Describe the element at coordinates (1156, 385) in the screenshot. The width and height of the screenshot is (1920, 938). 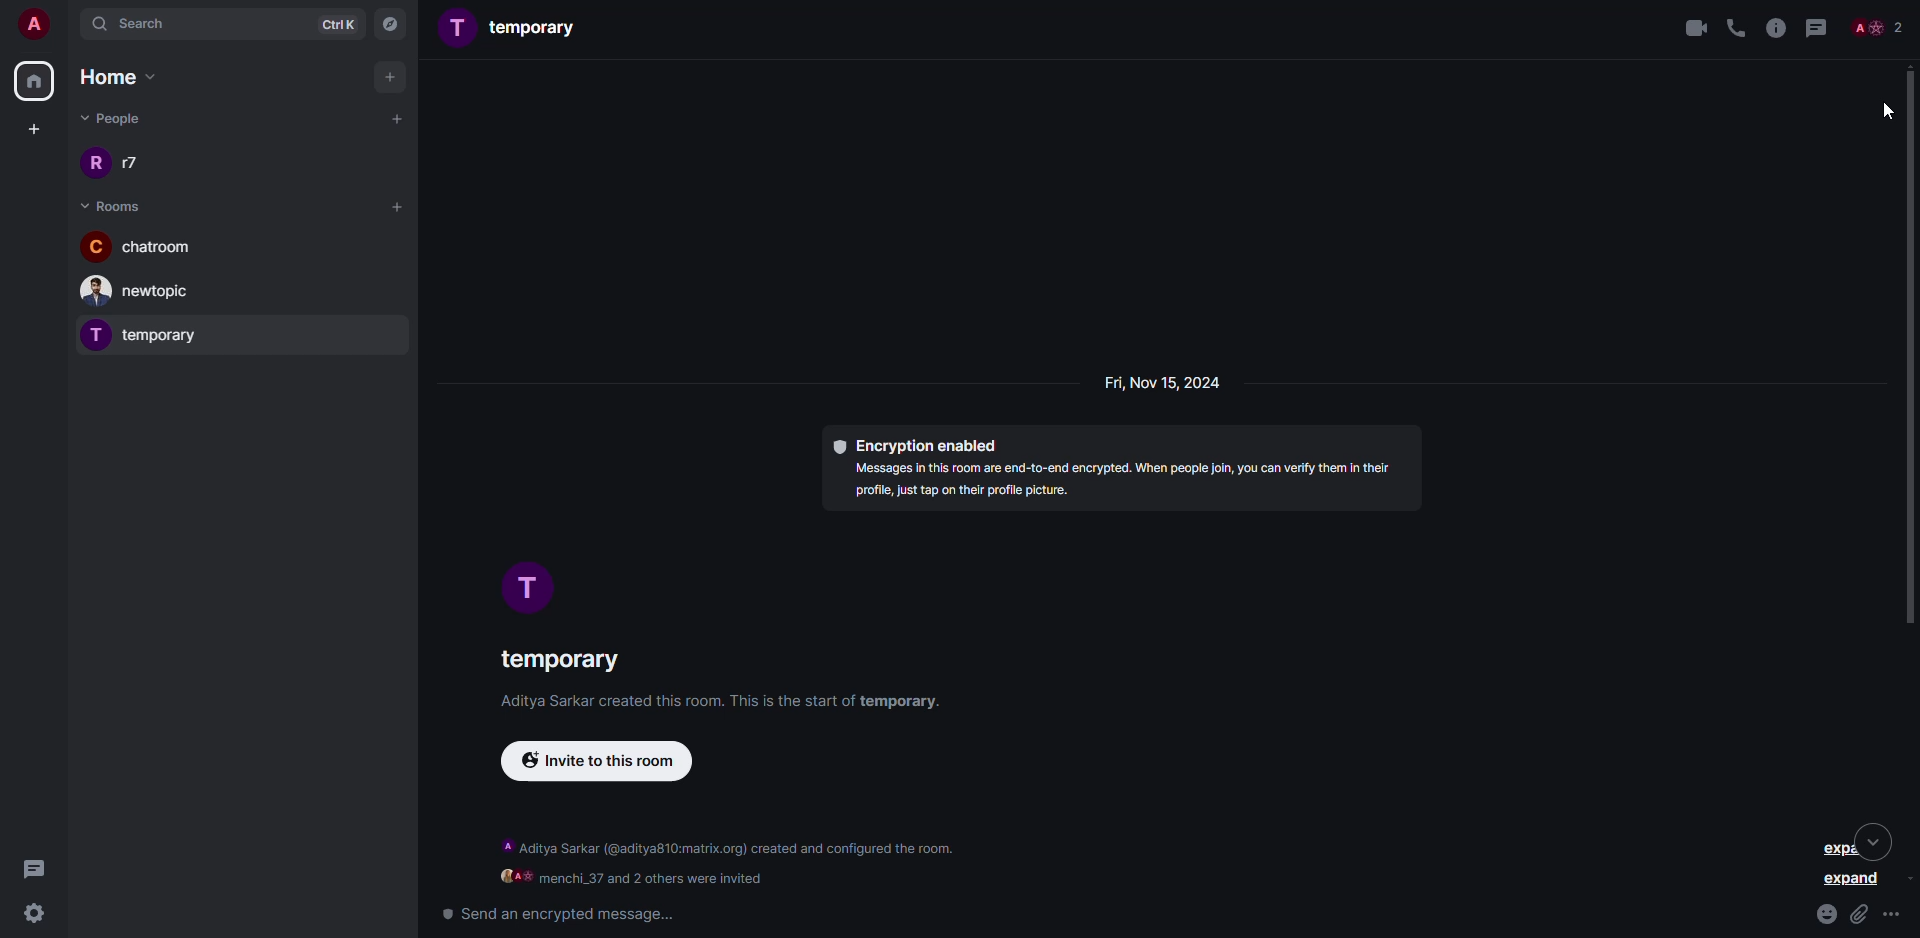
I see `day` at that location.